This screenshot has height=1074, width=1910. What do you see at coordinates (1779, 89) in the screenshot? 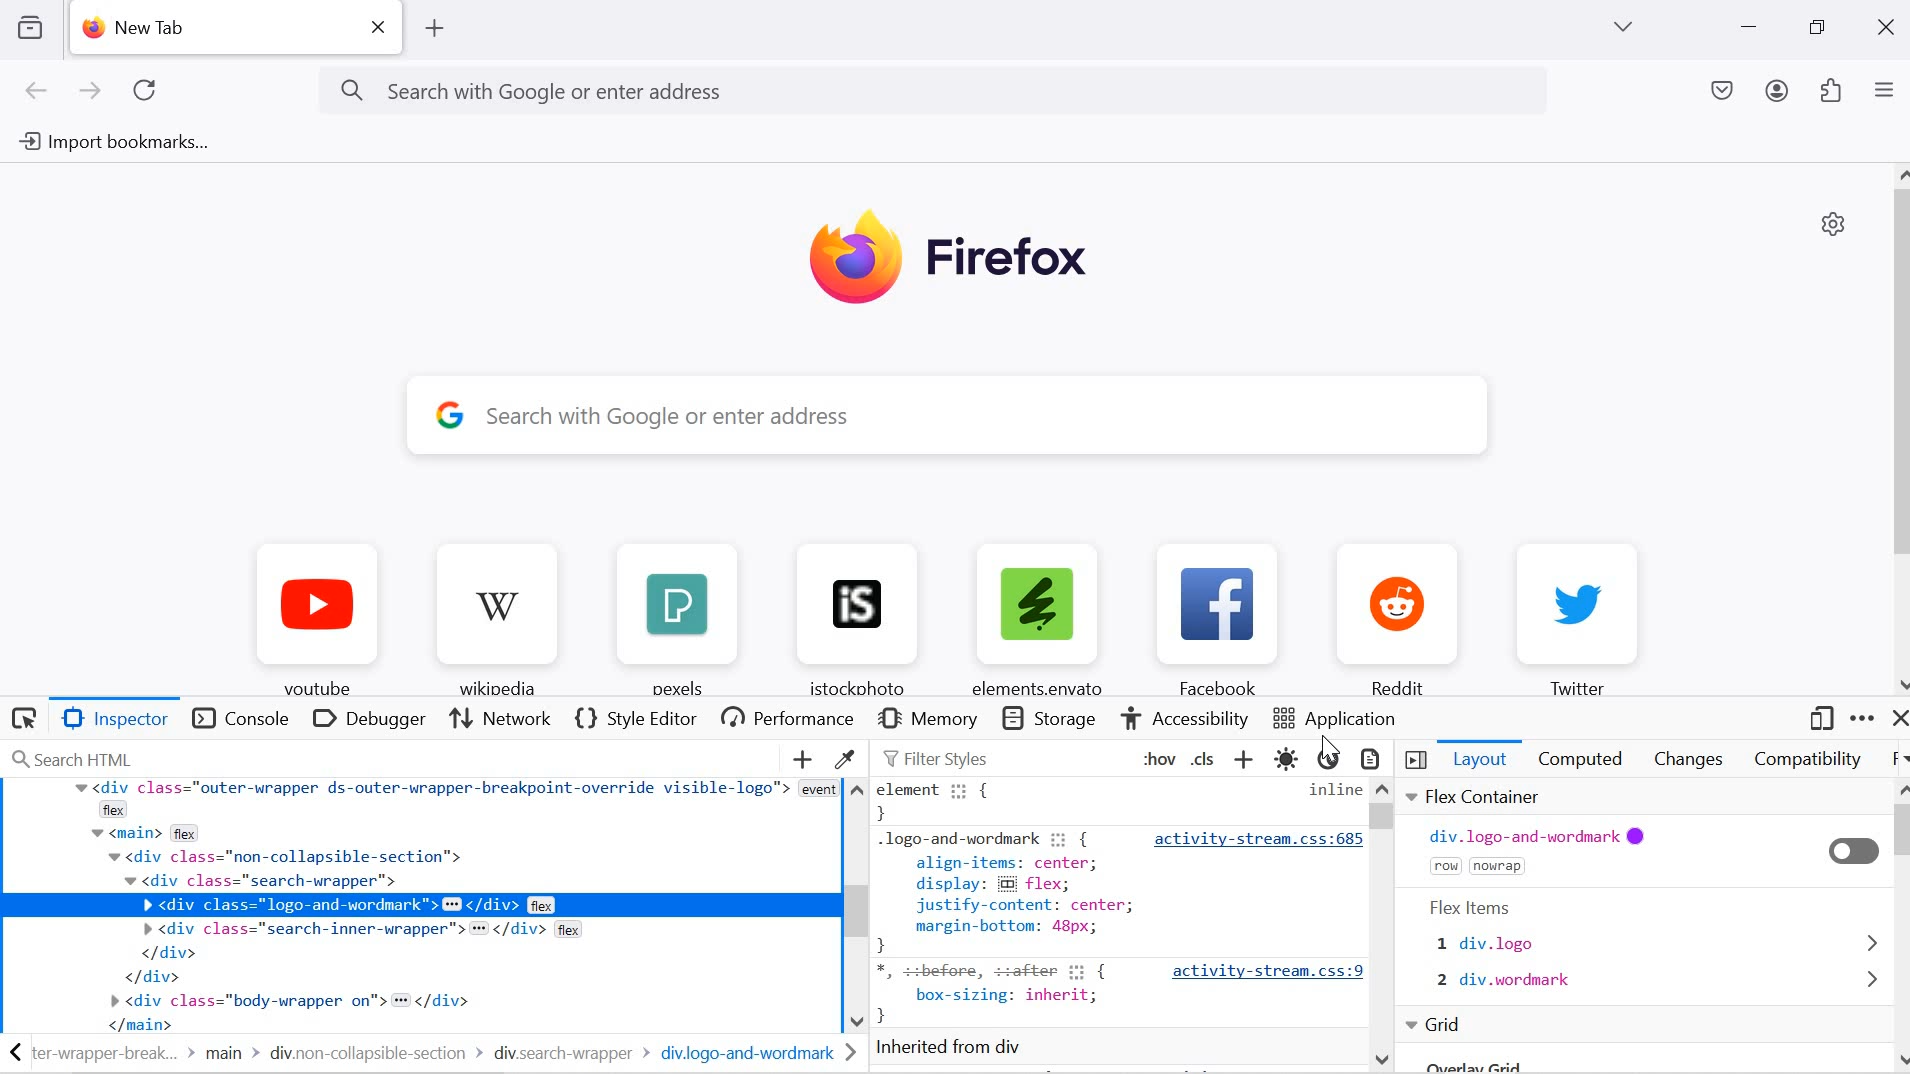
I see `account` at bounding box center [1779, 89].